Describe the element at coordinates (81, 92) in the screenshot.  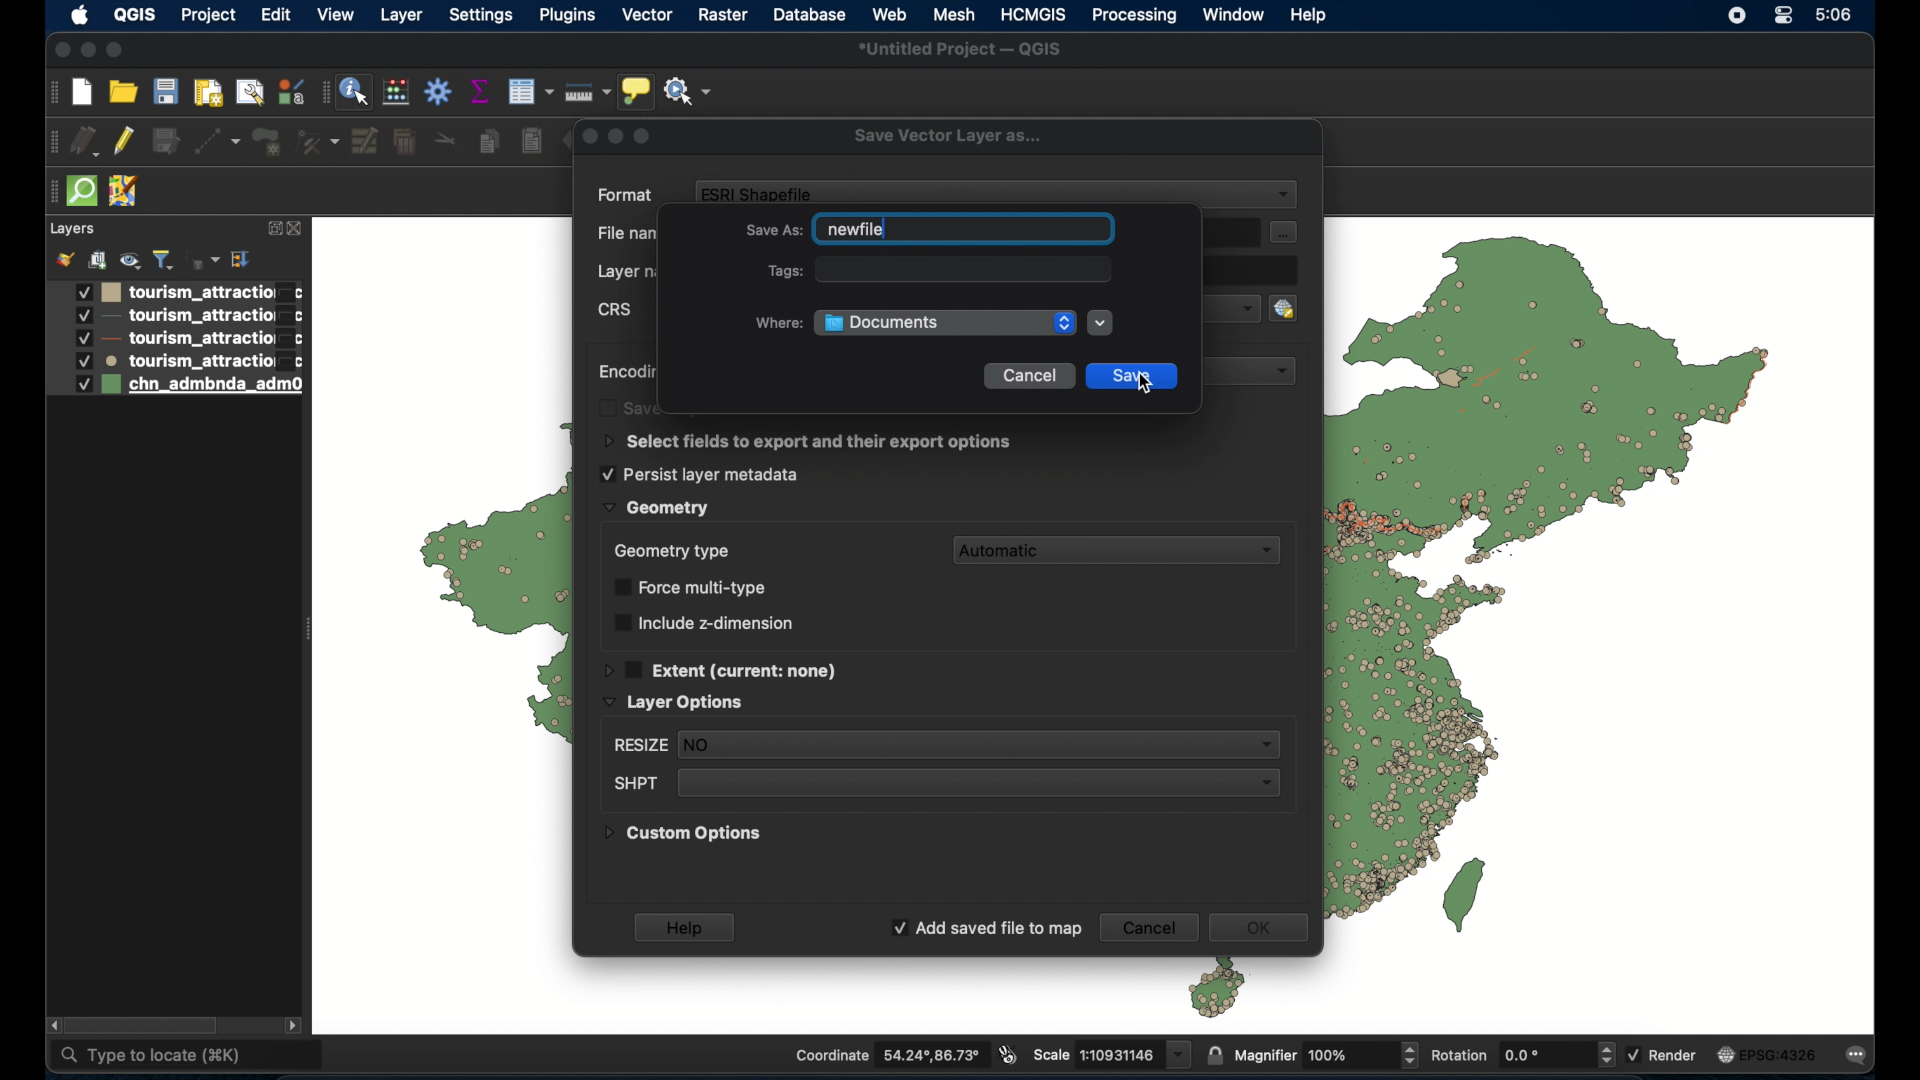
I see `new project` at that location.